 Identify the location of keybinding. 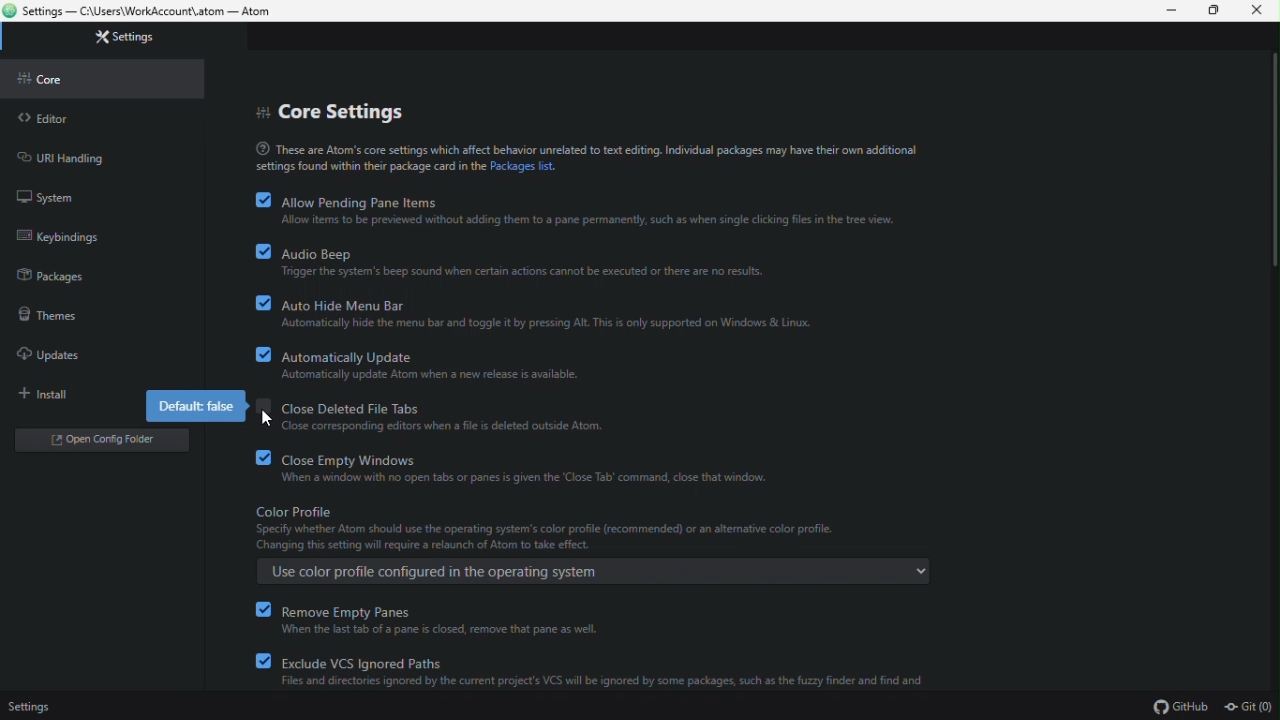
(53, 236).